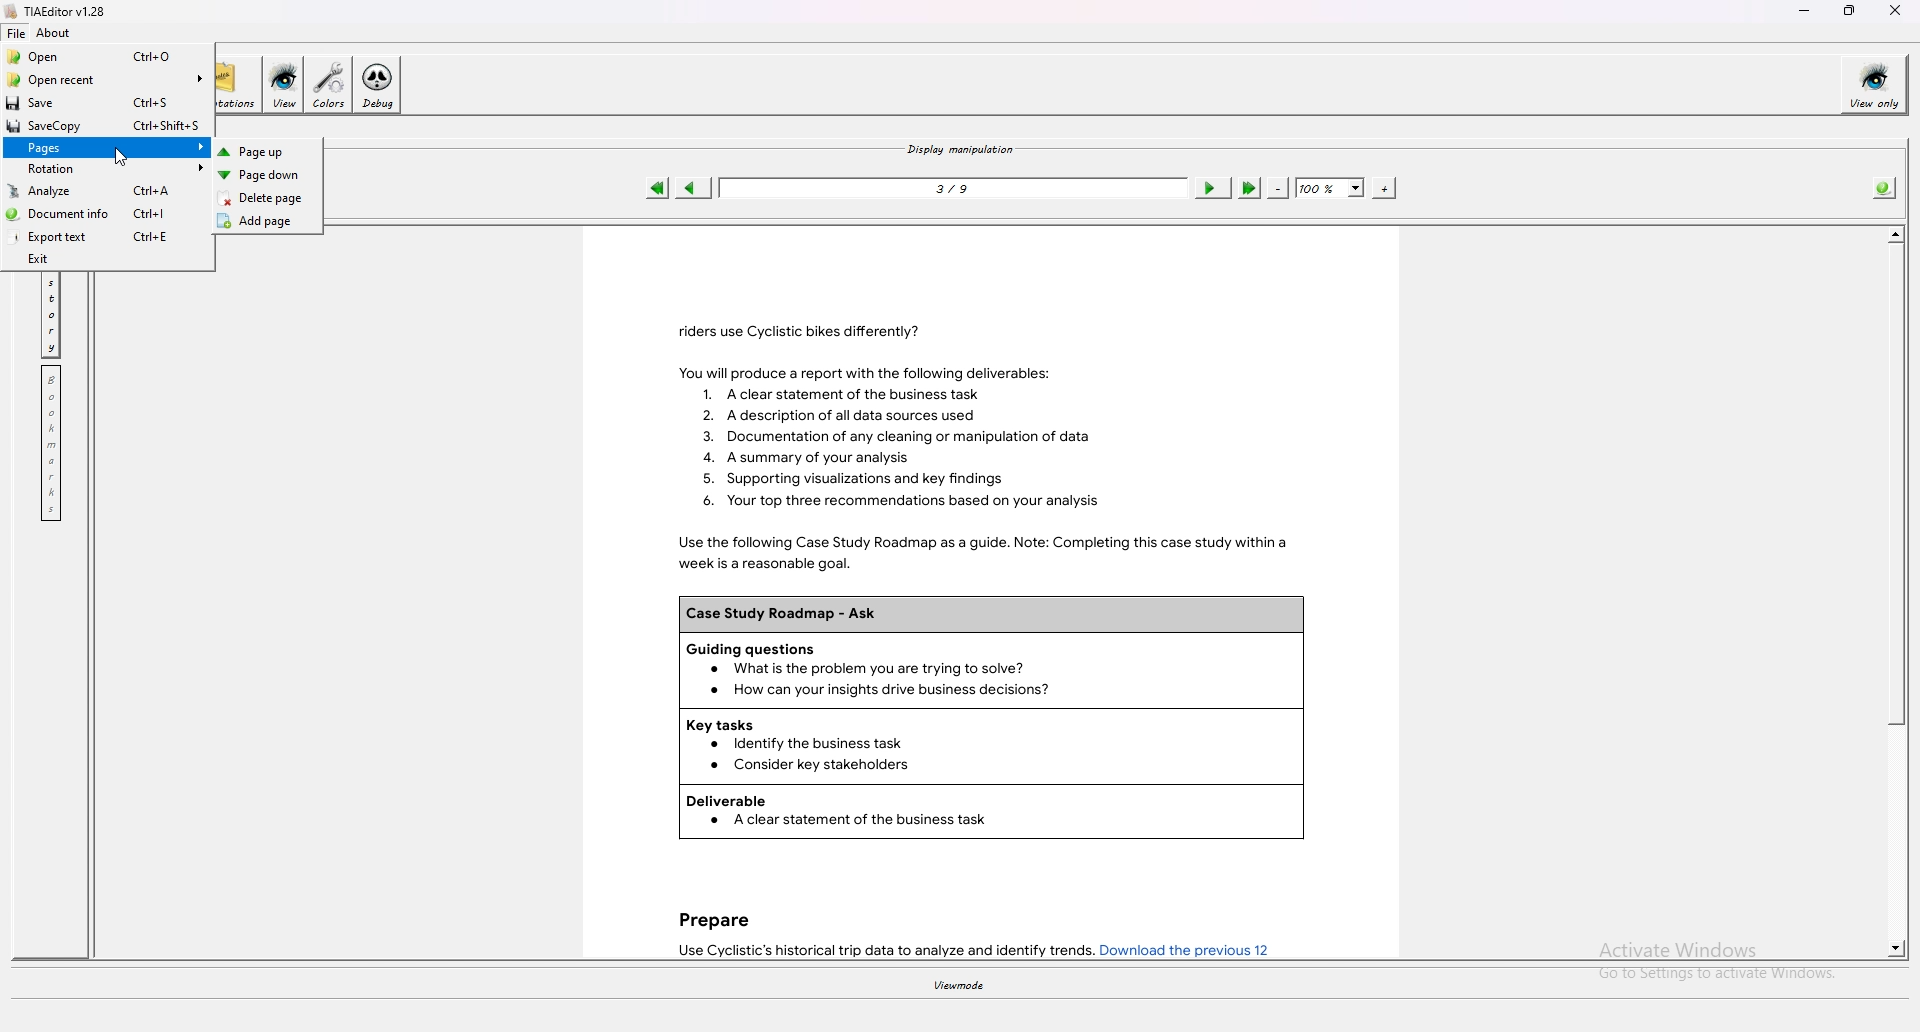 This screenshot has height=1032, width=1920. Describe the element at coordinates (713, 916) in the screenshot. I see `Prepare` at that location.